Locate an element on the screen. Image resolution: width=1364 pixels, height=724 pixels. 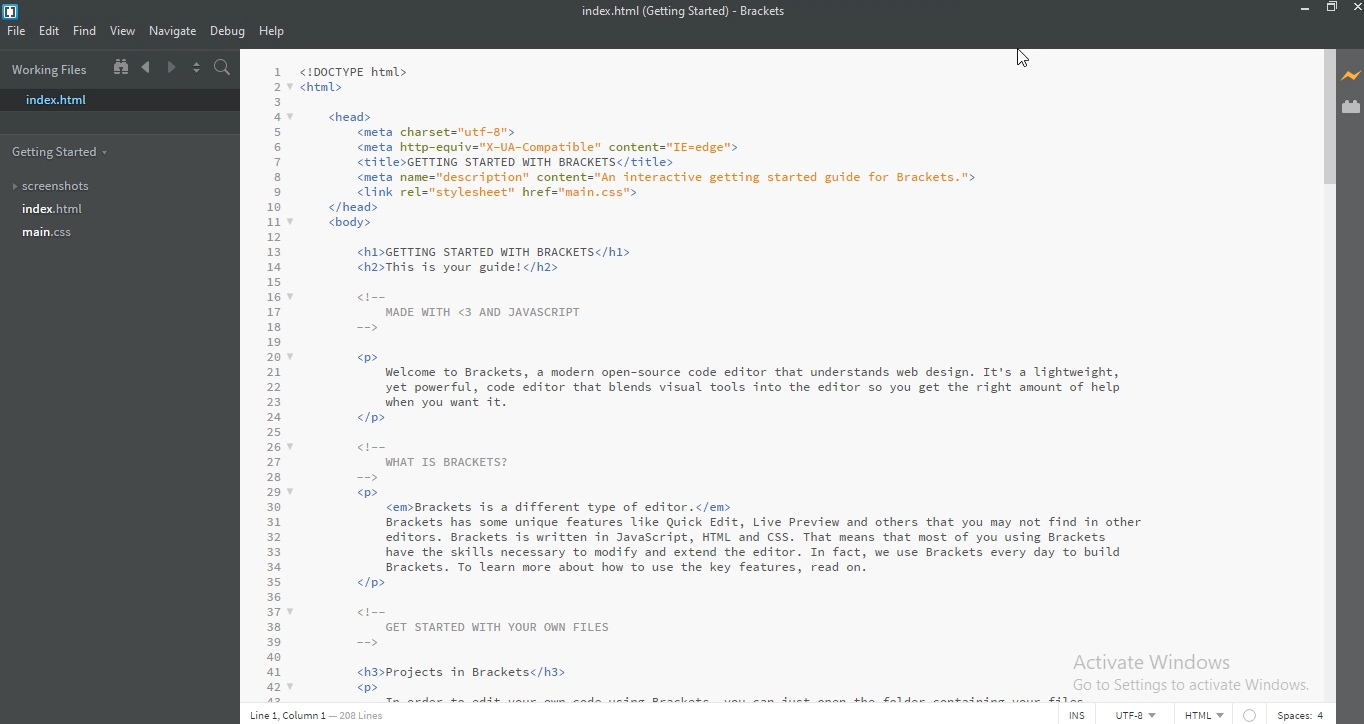
File is located at coordinates (18, 35).